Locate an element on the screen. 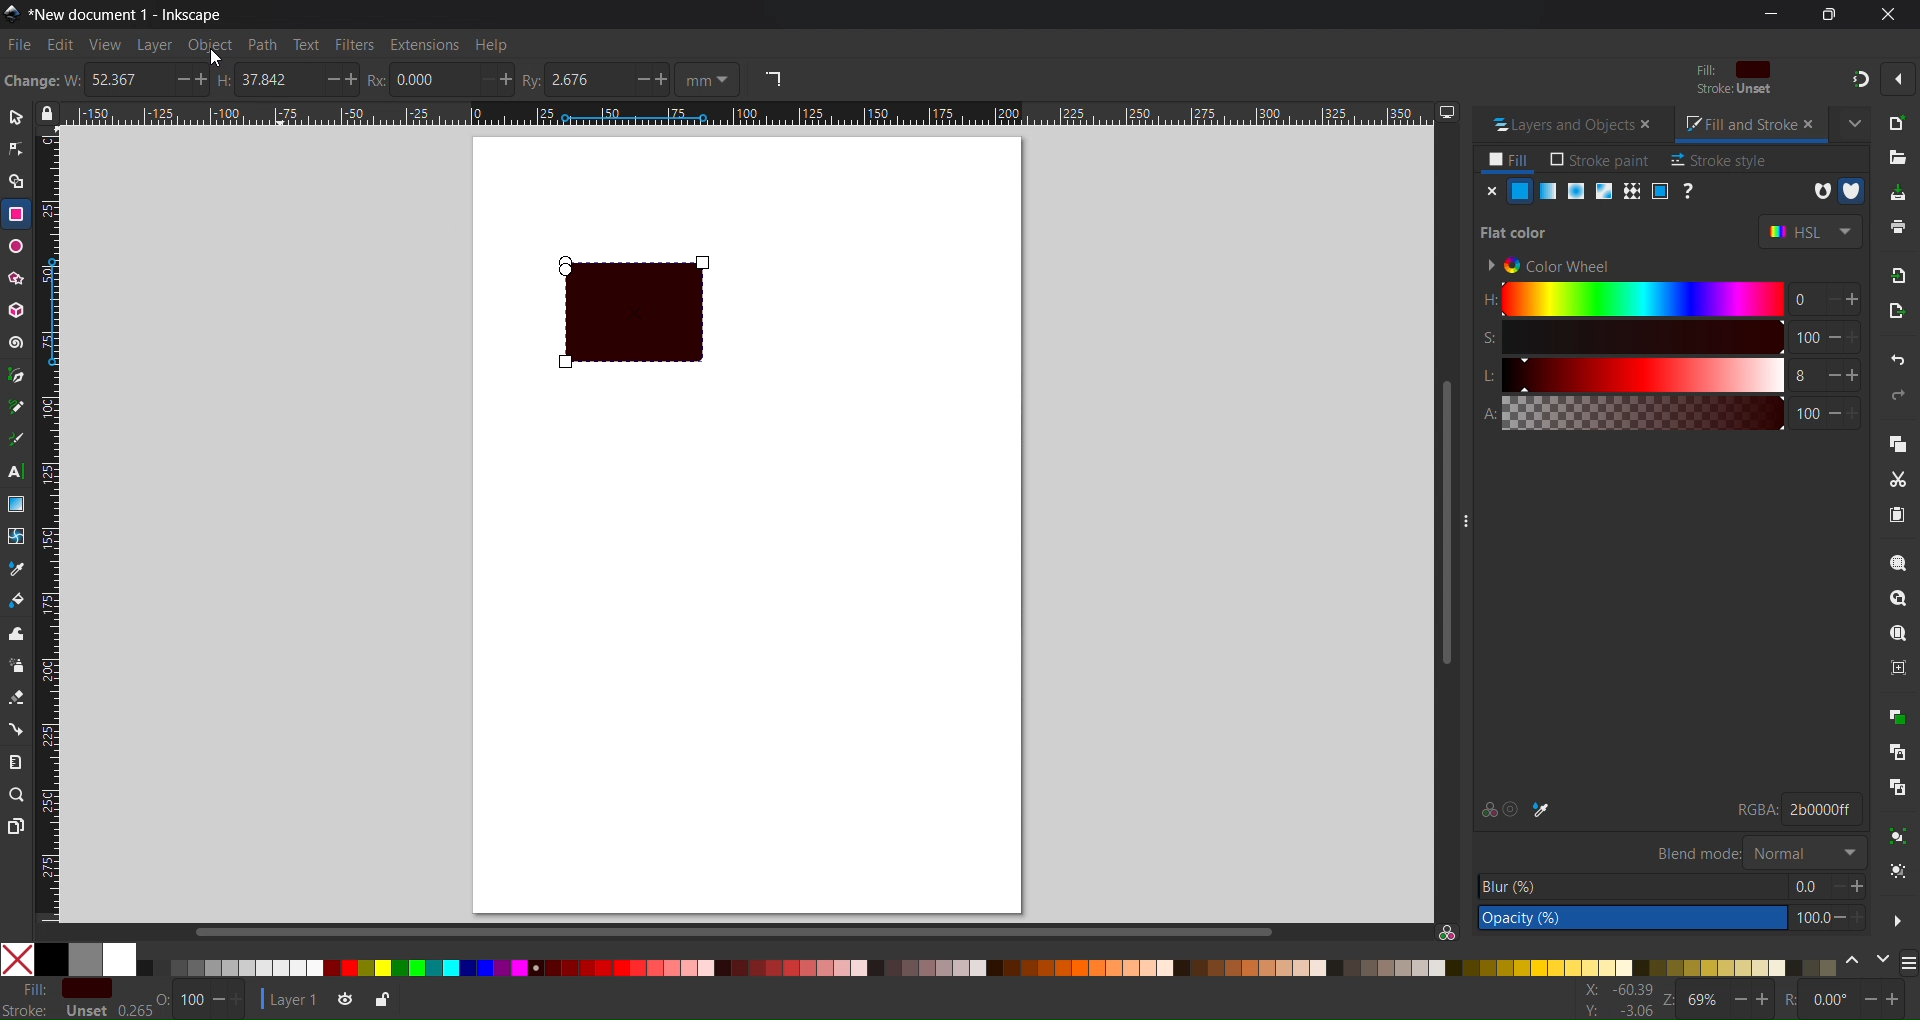 Image resolution: width=1920 pixels, height=1020 pixels. flat color is located at coordinates (1522, 231).